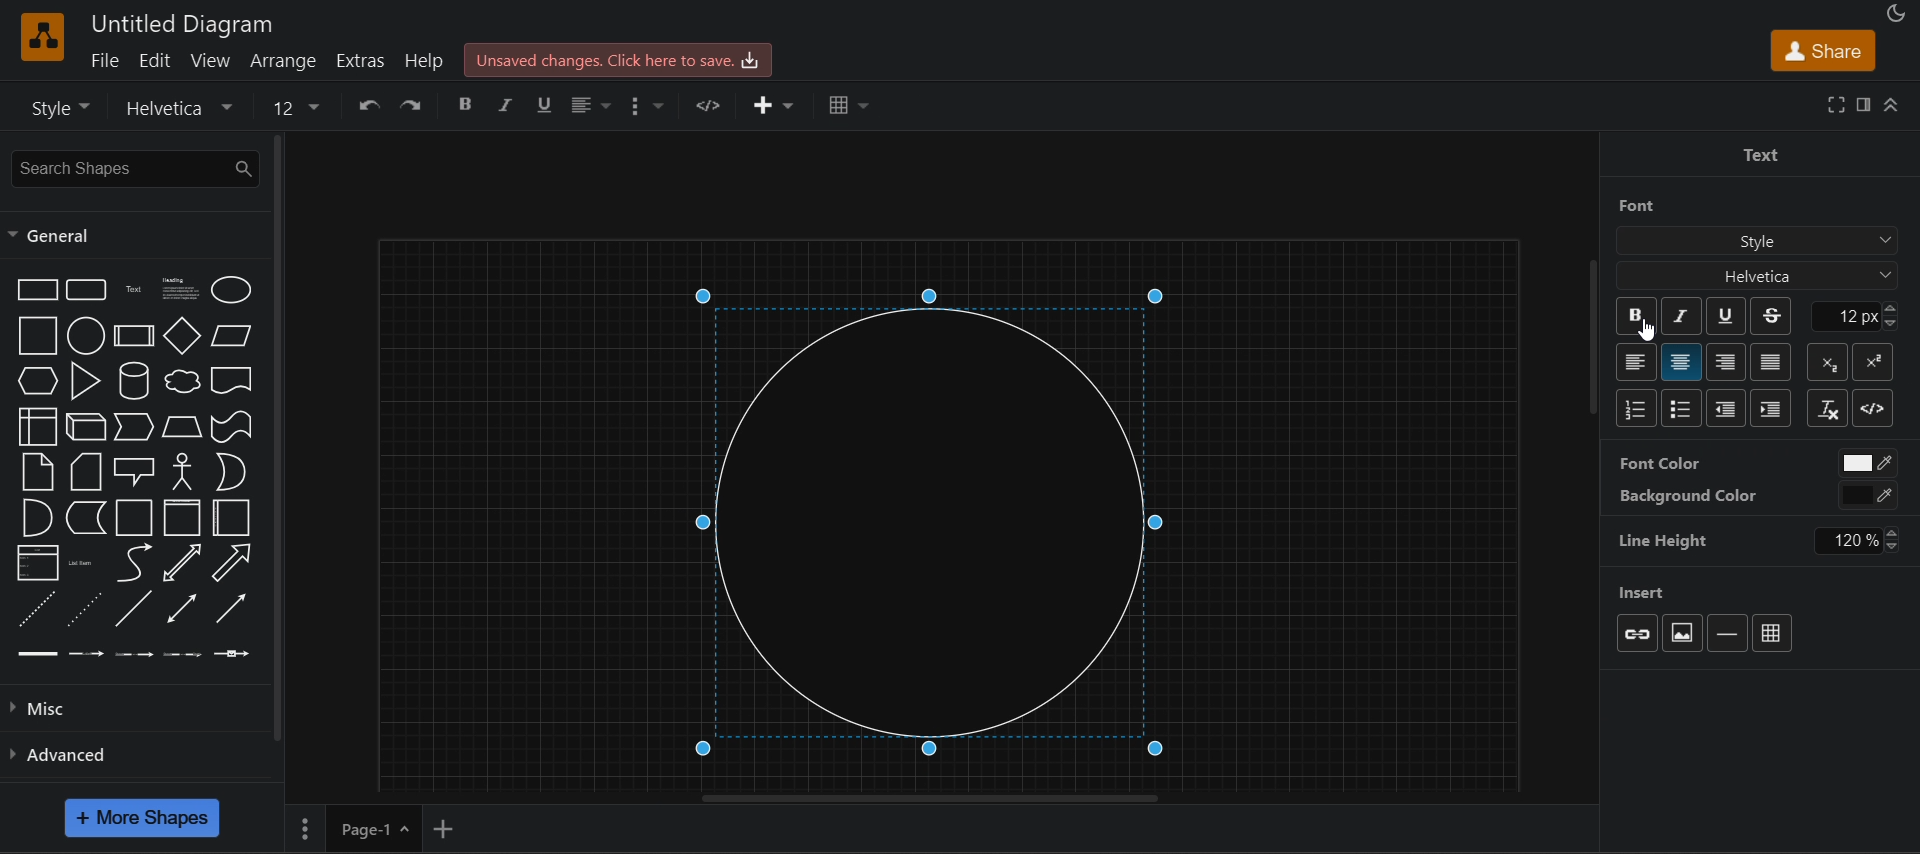 The image size is (1920, 854). I want to click on horizontal rule, so click(1726, 632).